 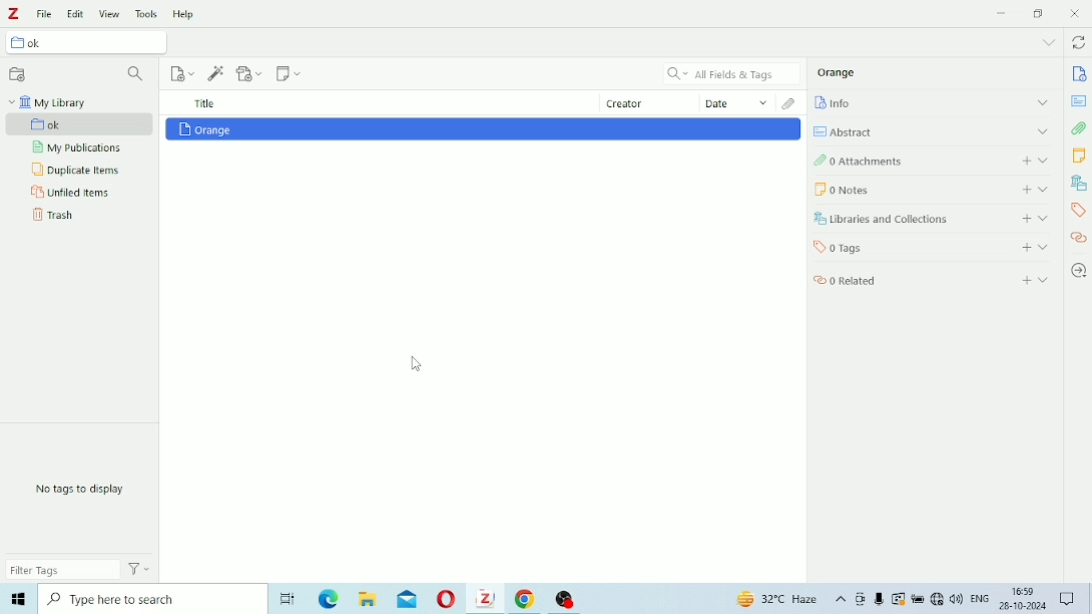 I want to click on Tags, so click(x=1079, y=211).